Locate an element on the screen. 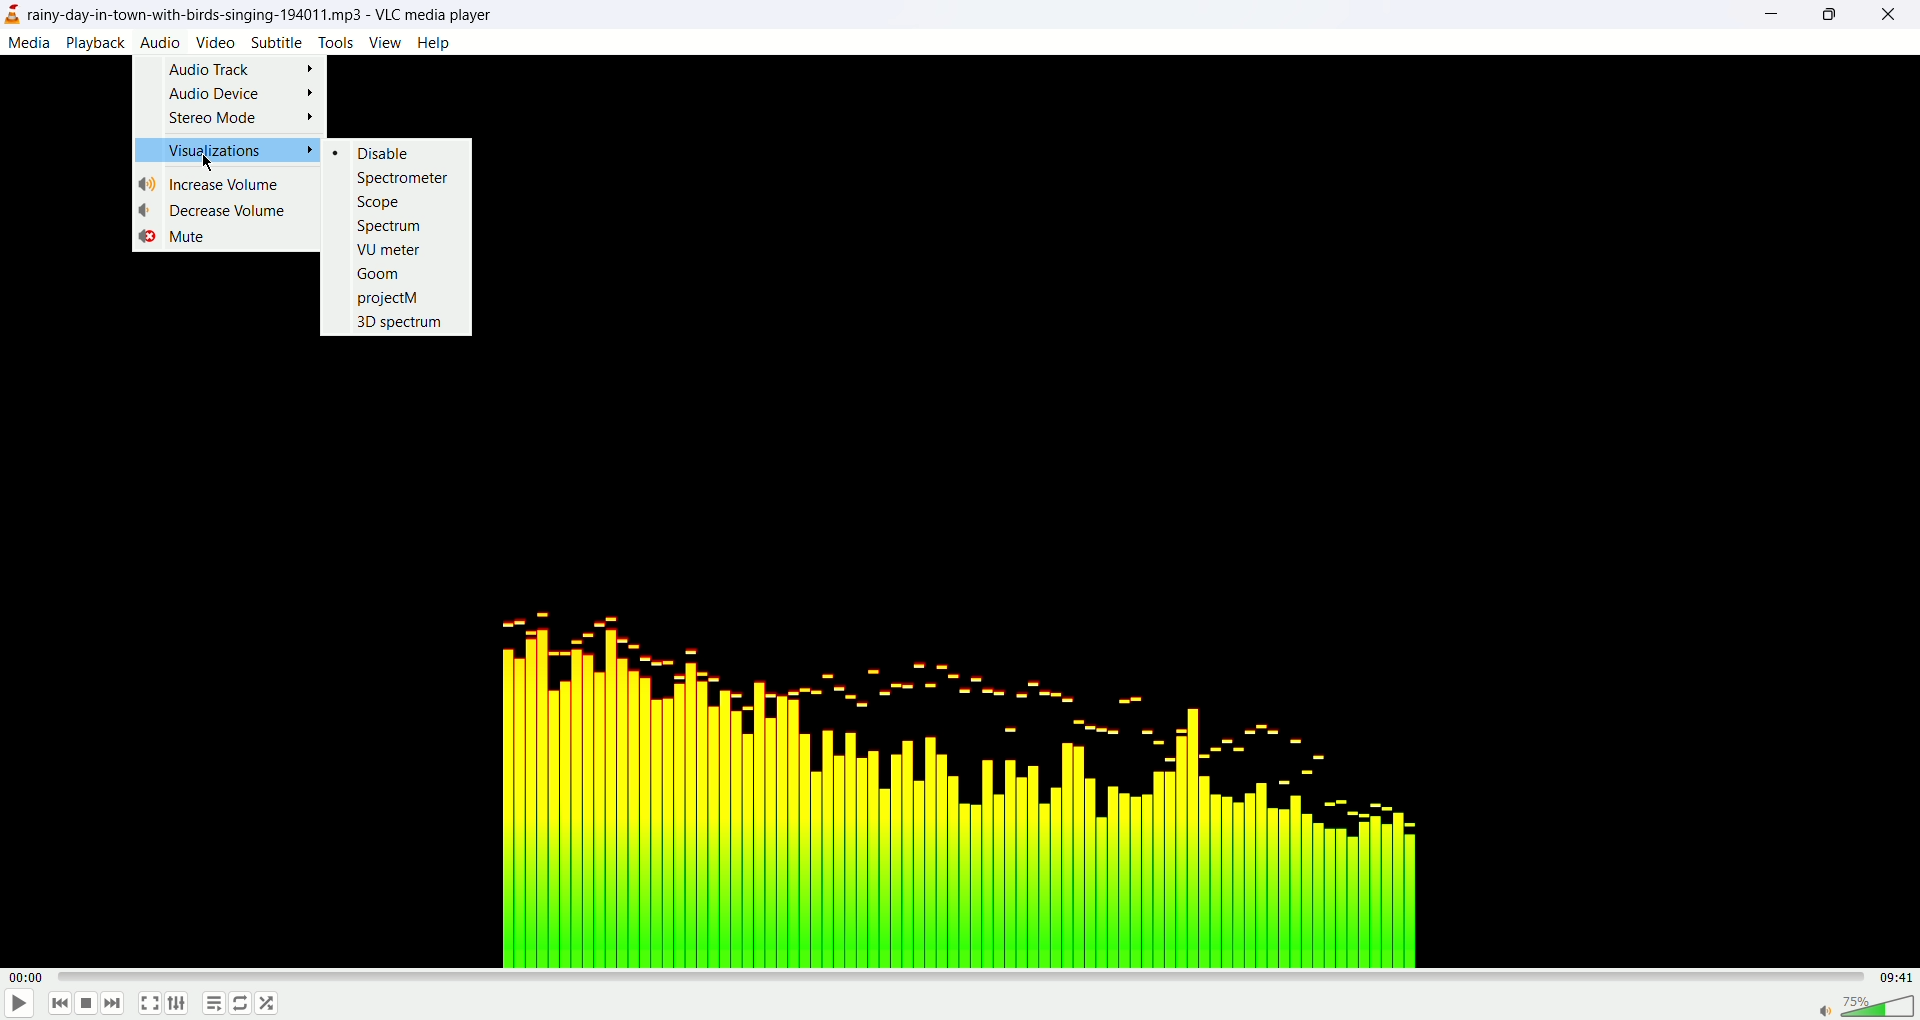 This screenshot has width=1920, height=1020. extended settings is located at coordinates (178, 1005).